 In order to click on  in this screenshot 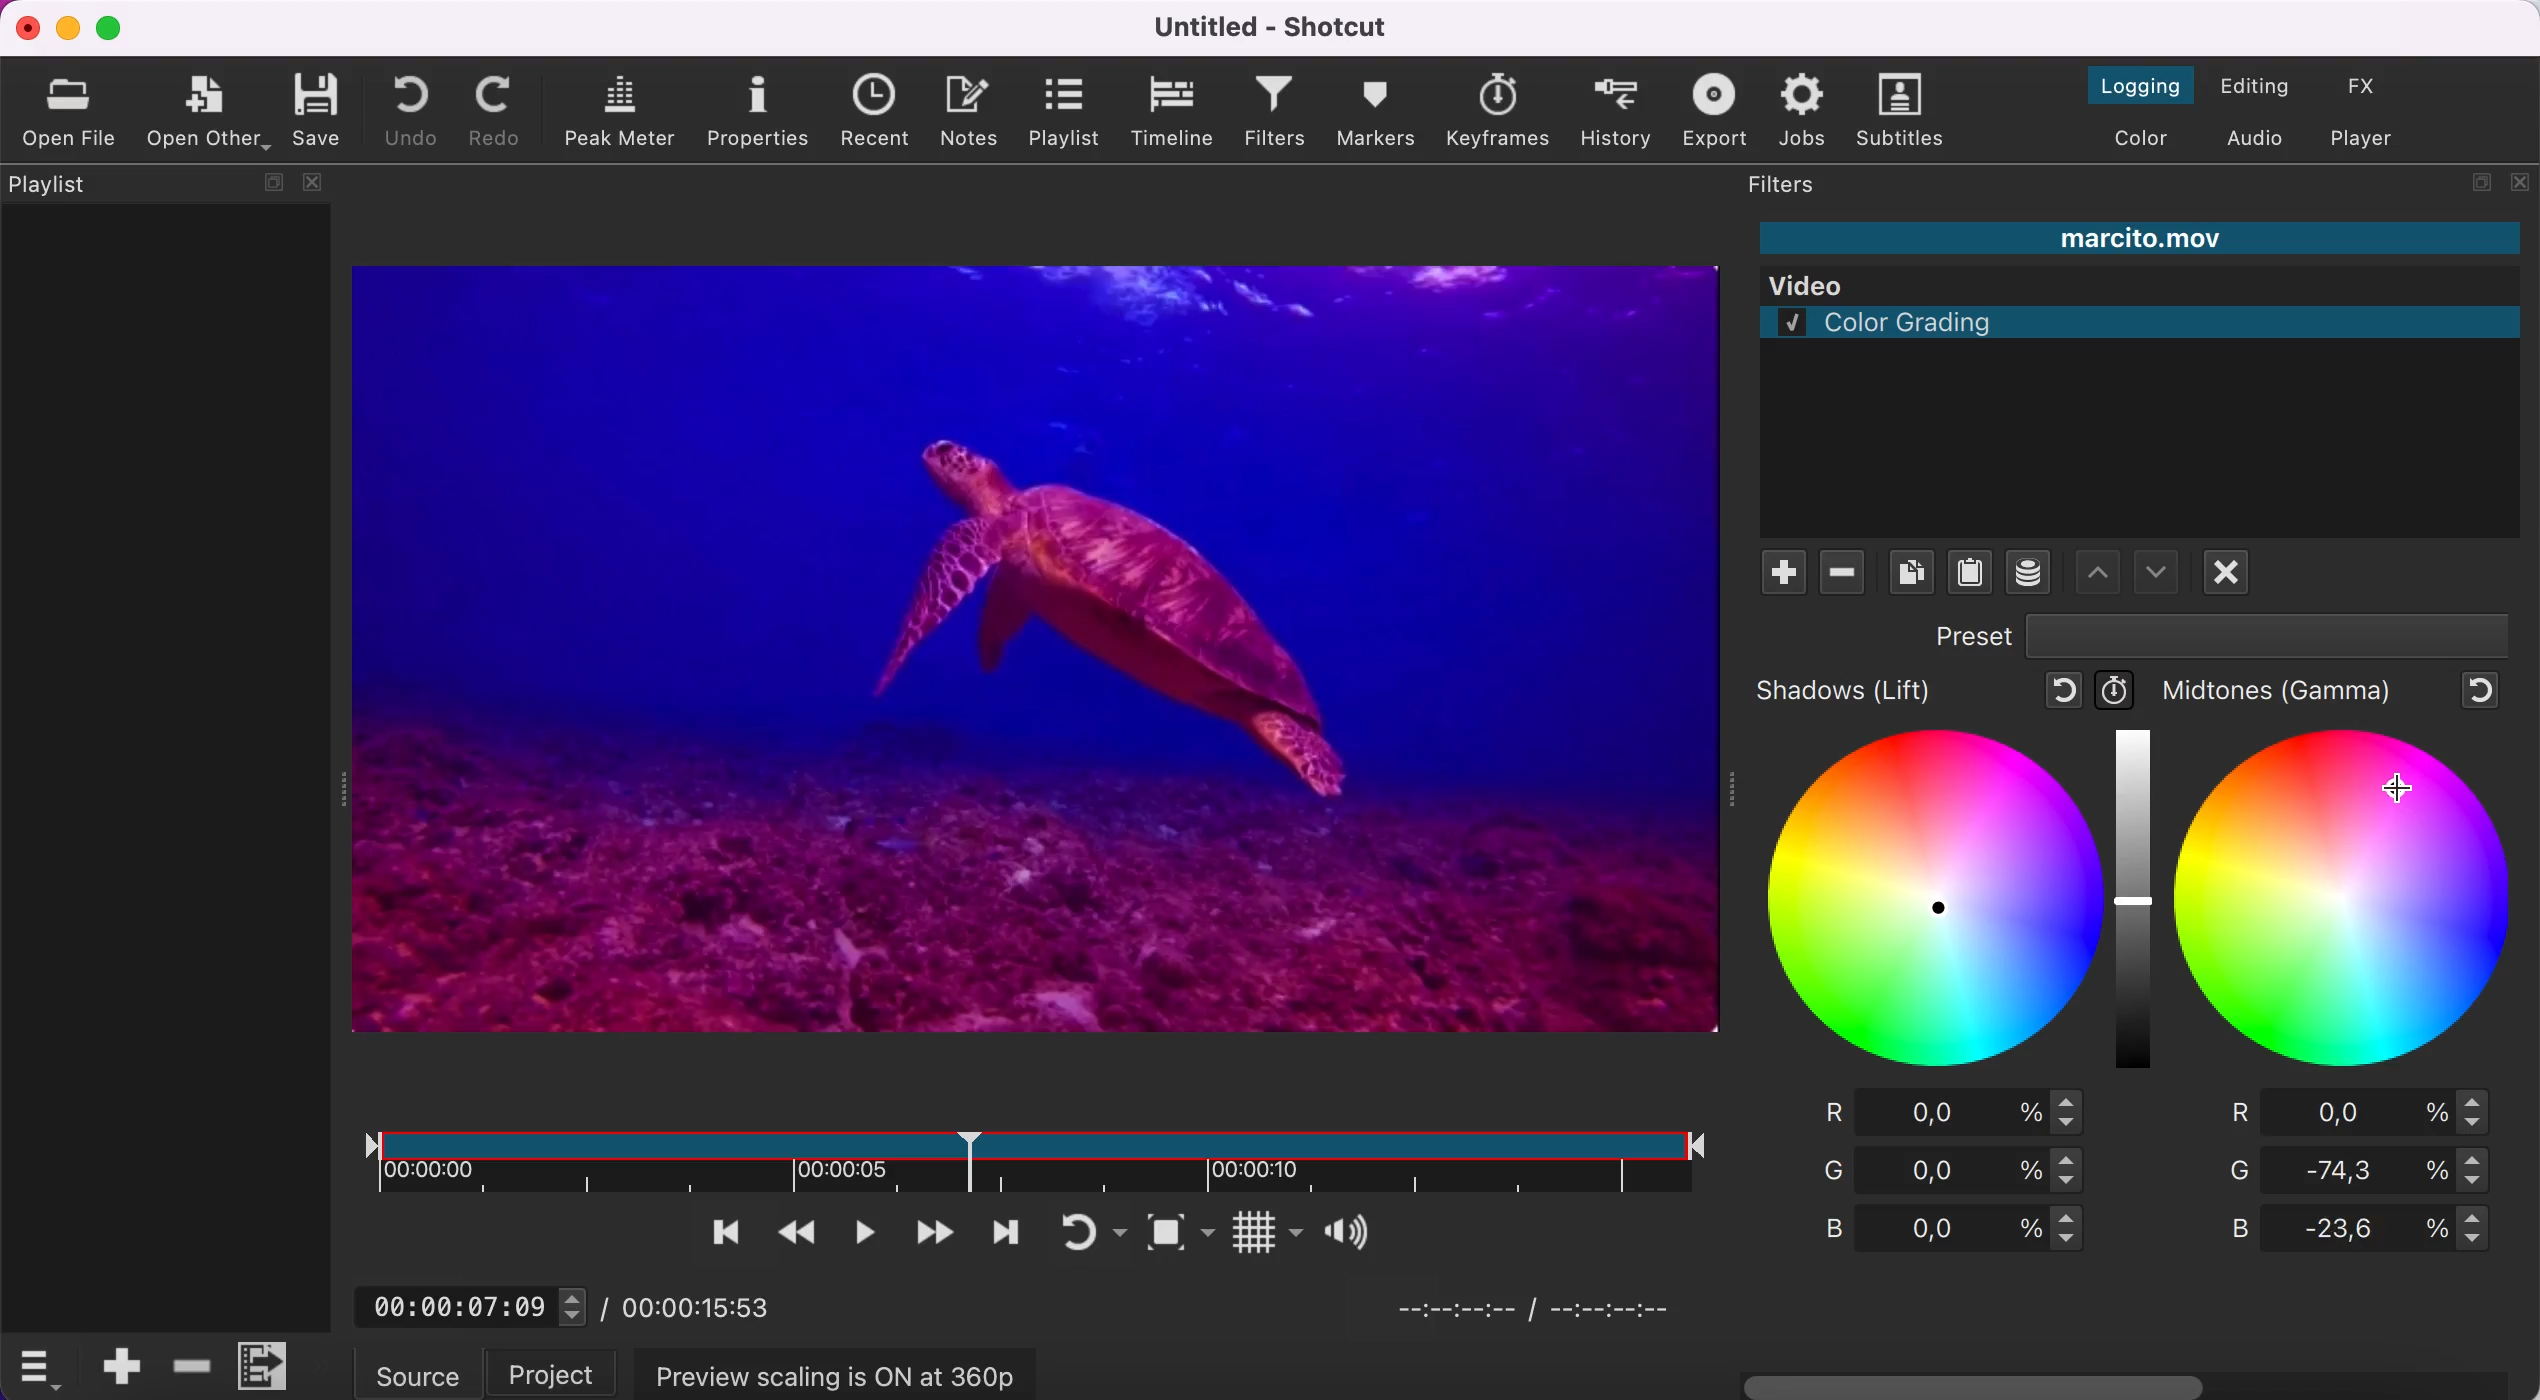, I will do `click(1348, 1230)`.